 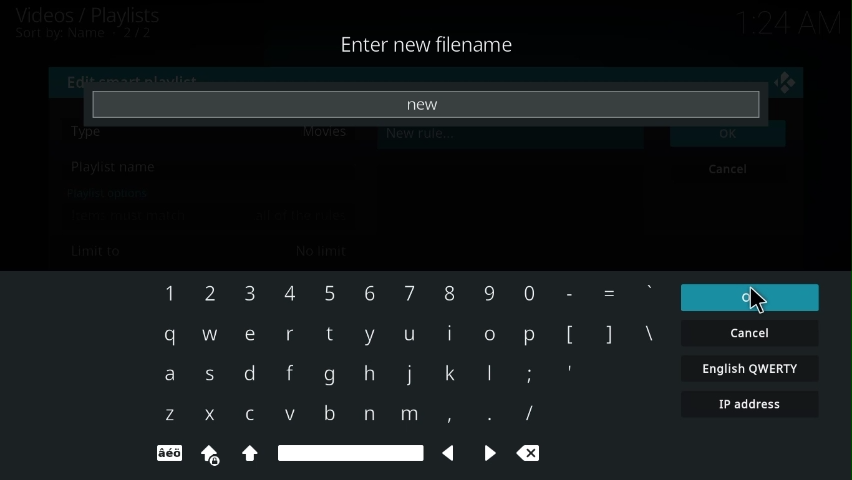 What do you see at coordinates (109, 191) in the screenshot?
I see `playlist options` at bounding box center [109, 191].